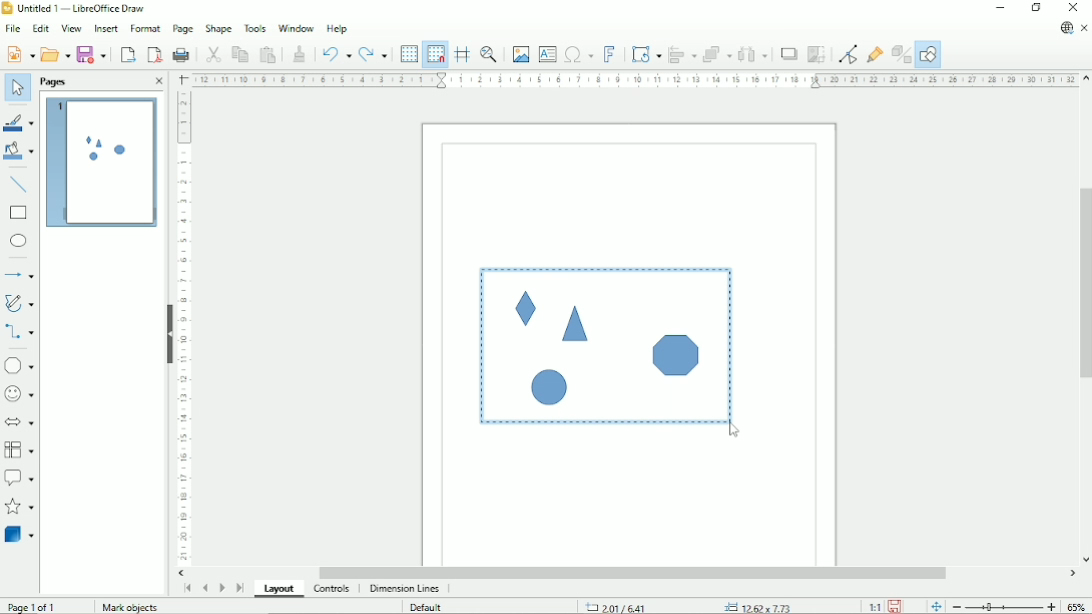  Describe the element at coordinates (489, 54) in the screenshot. I see `Zoom & pan` at that location.